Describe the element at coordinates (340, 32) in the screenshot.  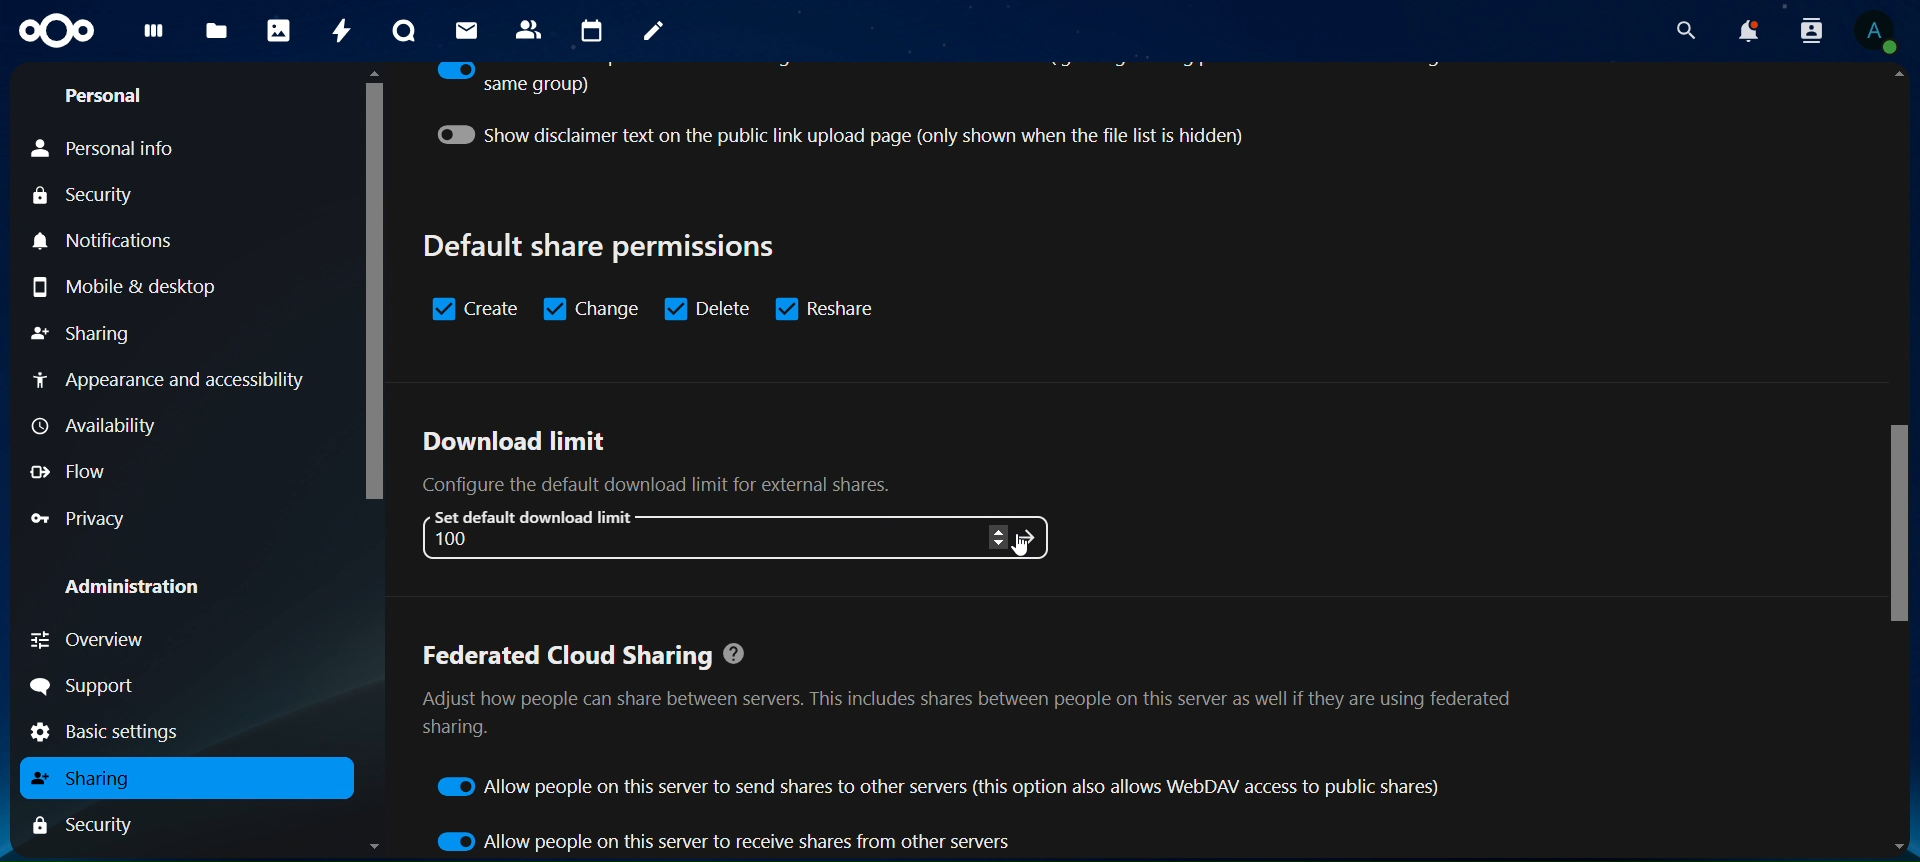
I see `activity` at that location.